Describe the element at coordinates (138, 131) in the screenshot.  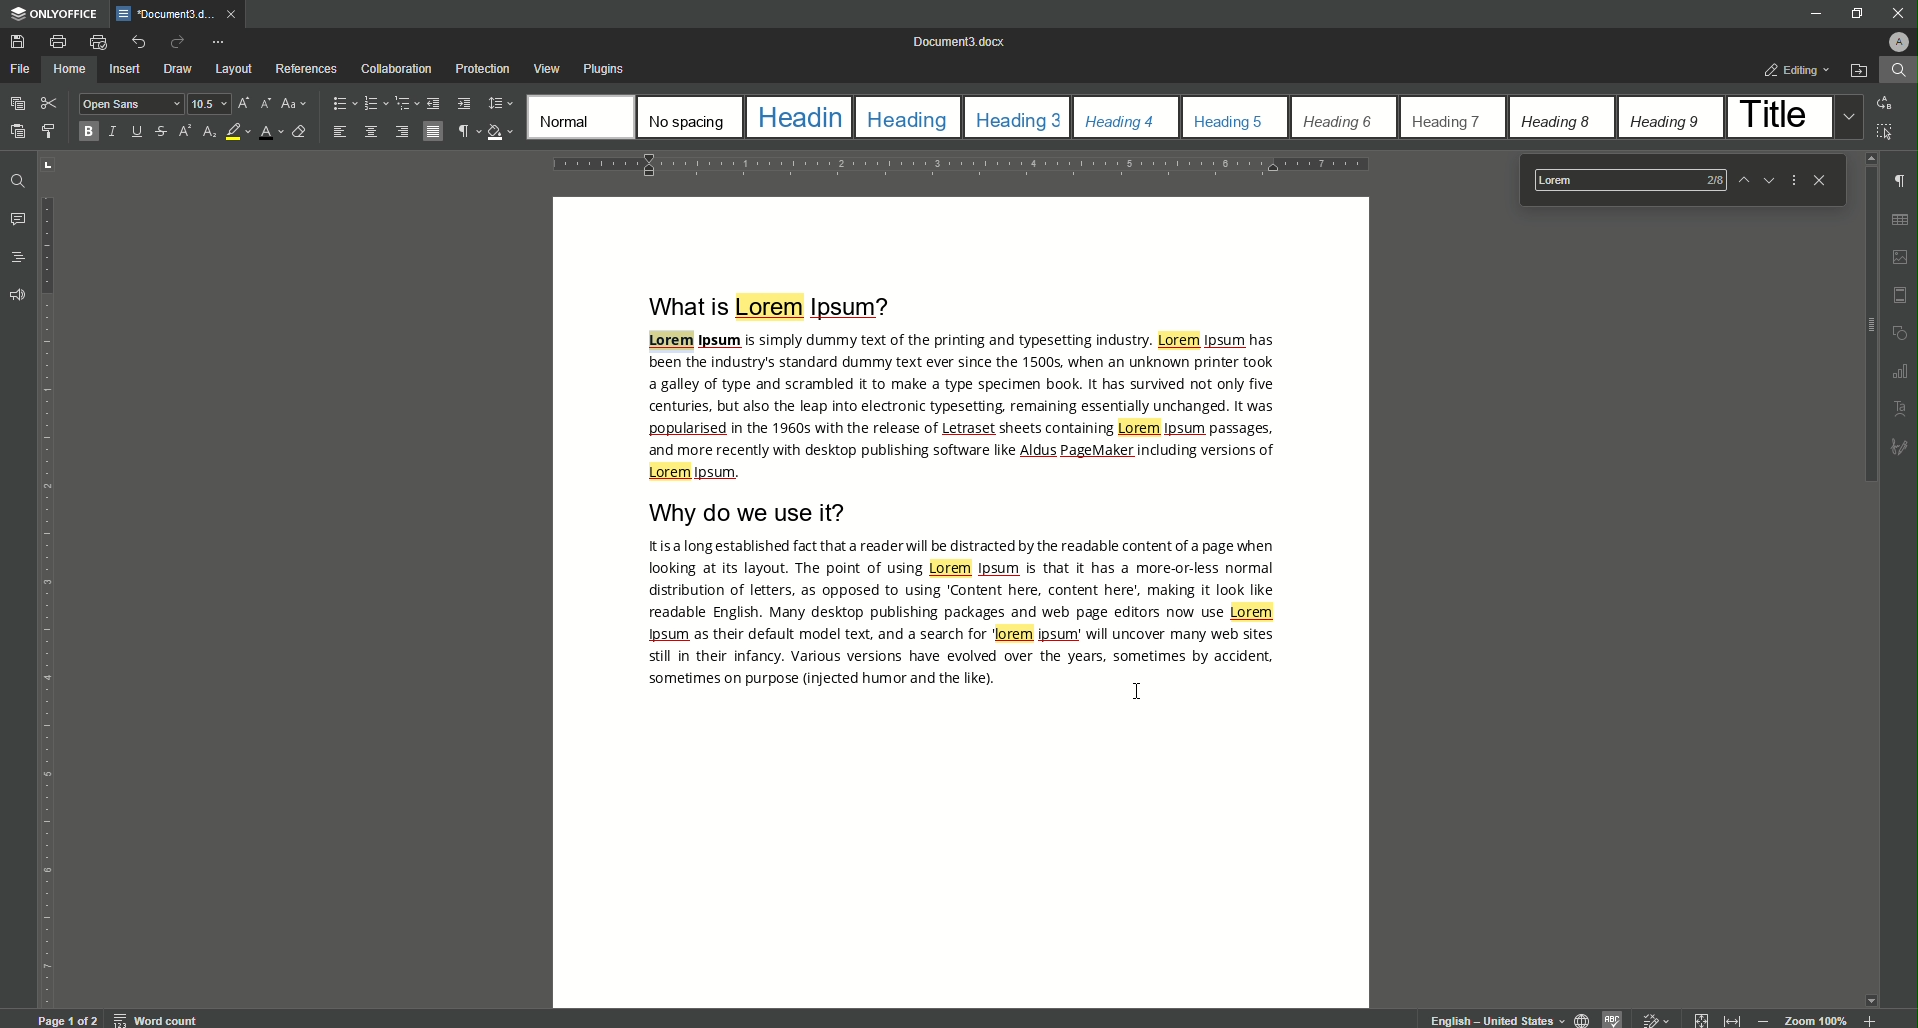
I see `Underline` at that location.